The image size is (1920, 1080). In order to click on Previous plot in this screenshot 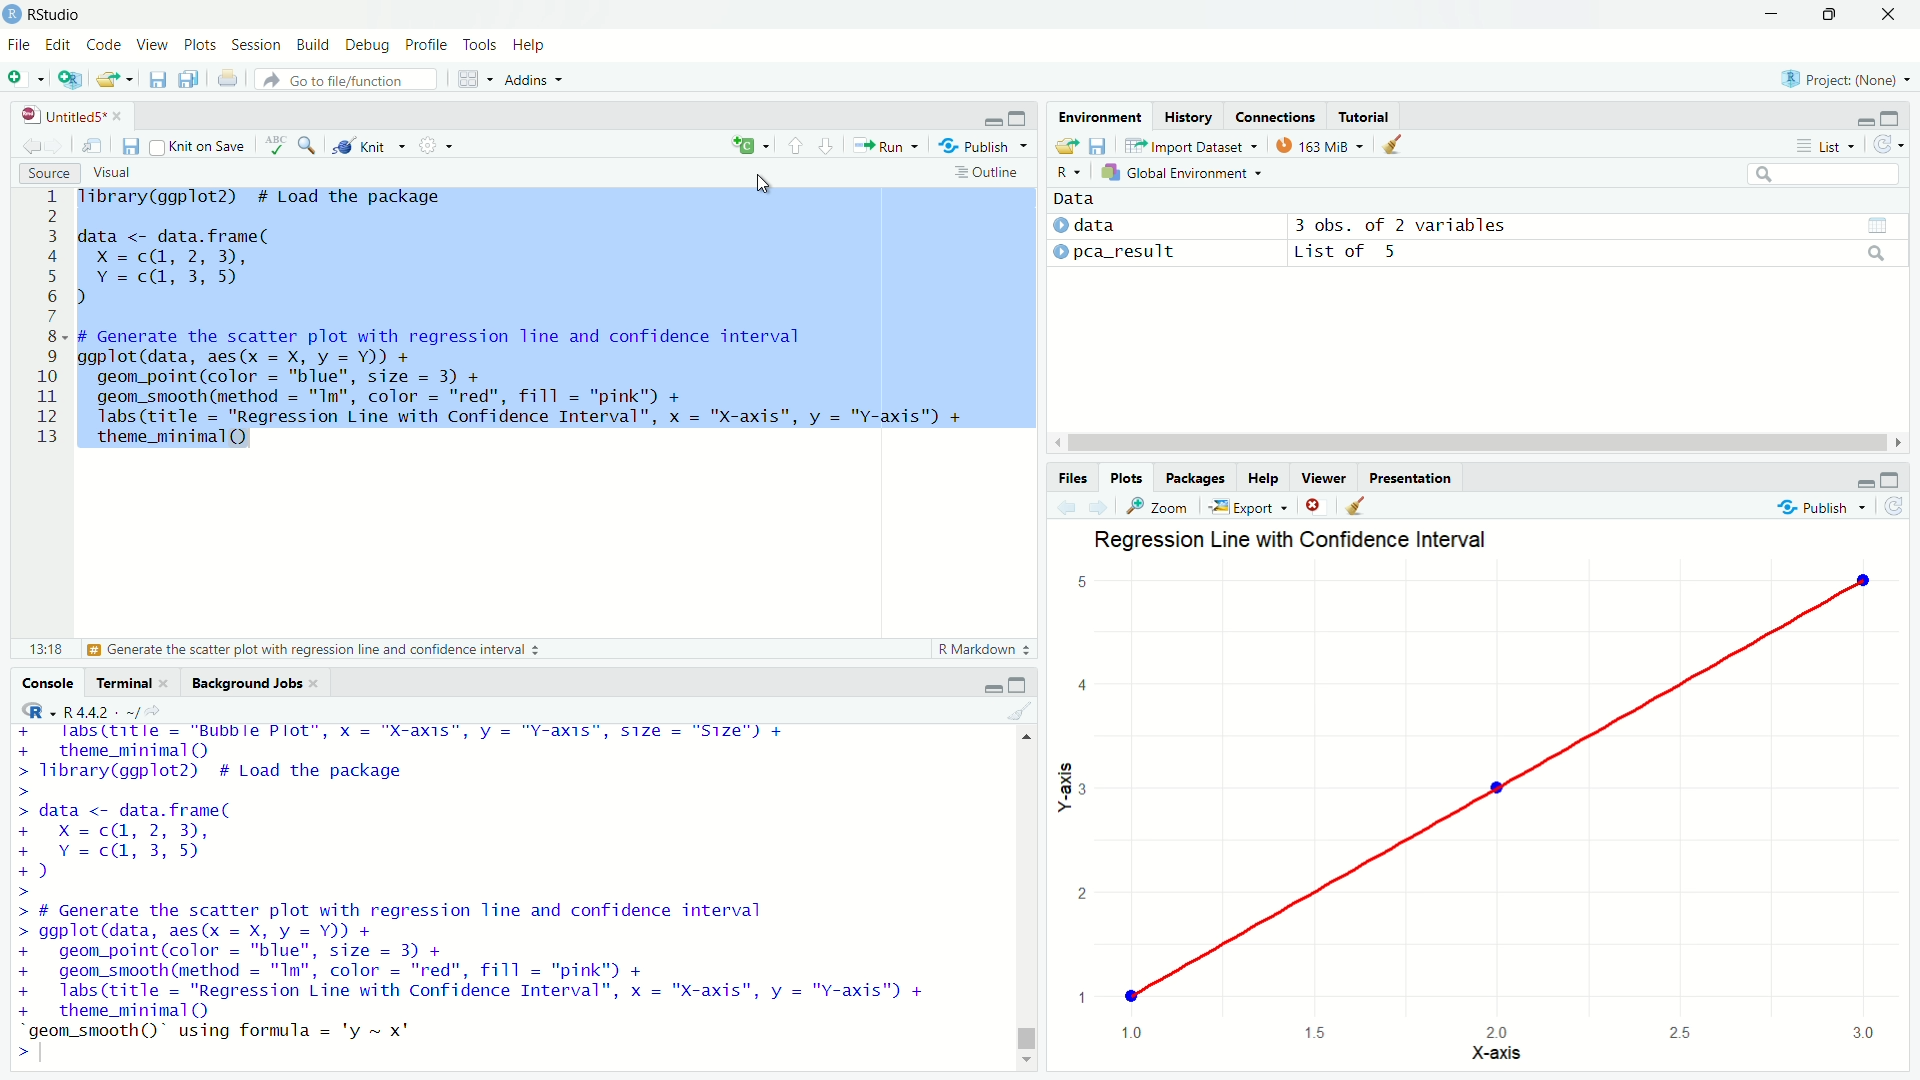, I will do `click(1067, 506)`.